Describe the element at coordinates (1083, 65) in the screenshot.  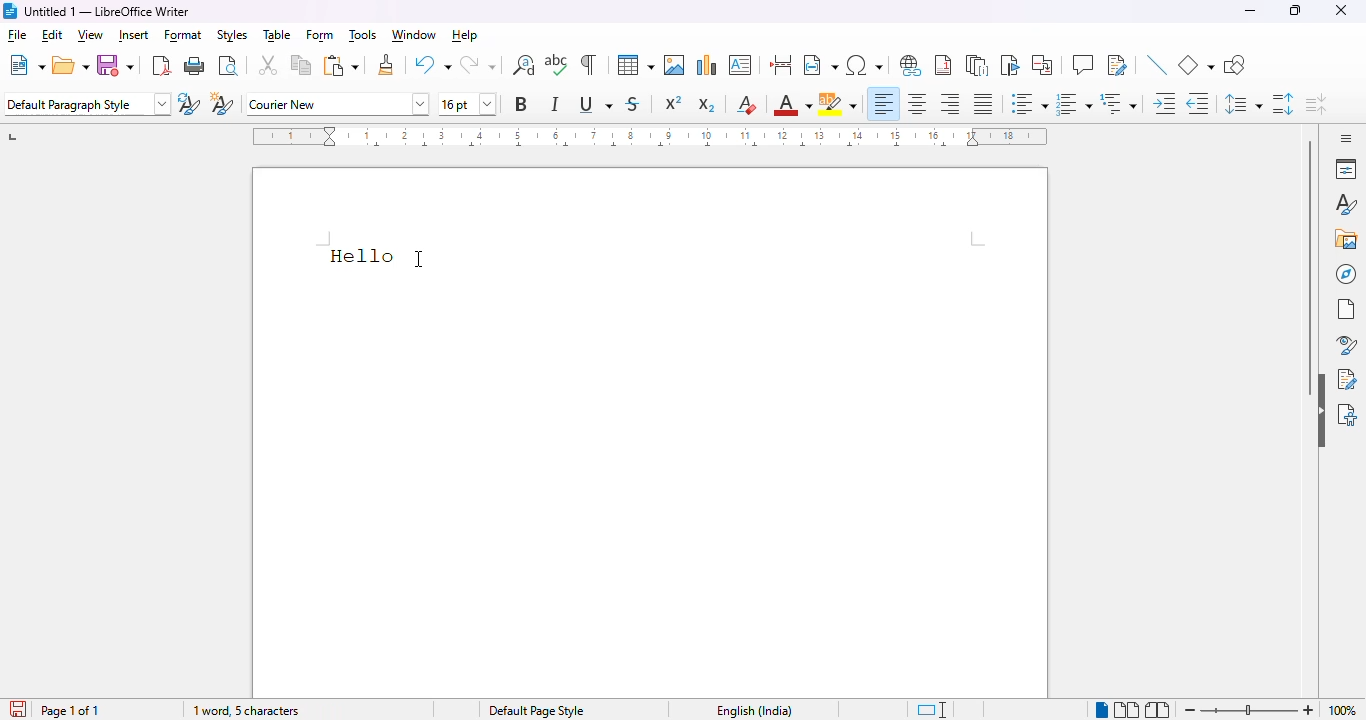
I see `insert comment` at that location.